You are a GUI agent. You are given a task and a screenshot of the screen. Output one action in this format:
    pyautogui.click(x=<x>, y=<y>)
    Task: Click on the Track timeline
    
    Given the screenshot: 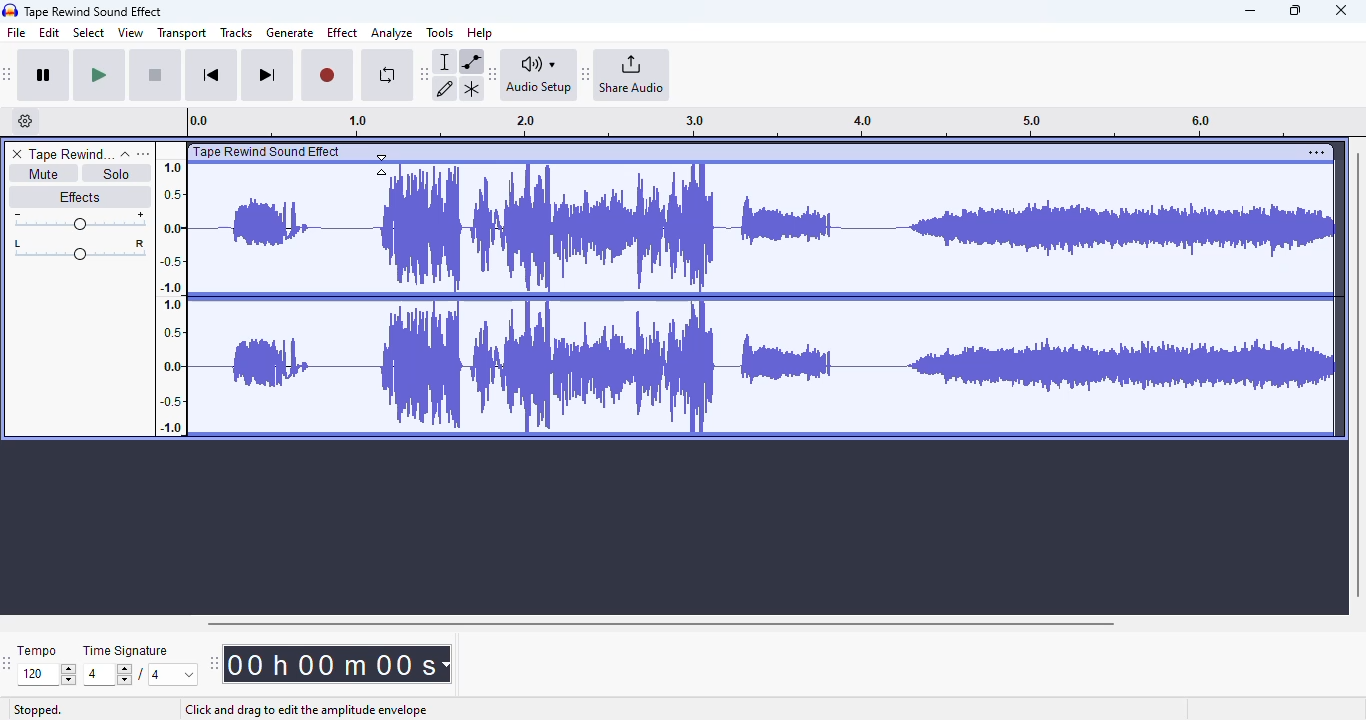 What is the action you would take?
    pyautogui.click(x=744, y=122)
    